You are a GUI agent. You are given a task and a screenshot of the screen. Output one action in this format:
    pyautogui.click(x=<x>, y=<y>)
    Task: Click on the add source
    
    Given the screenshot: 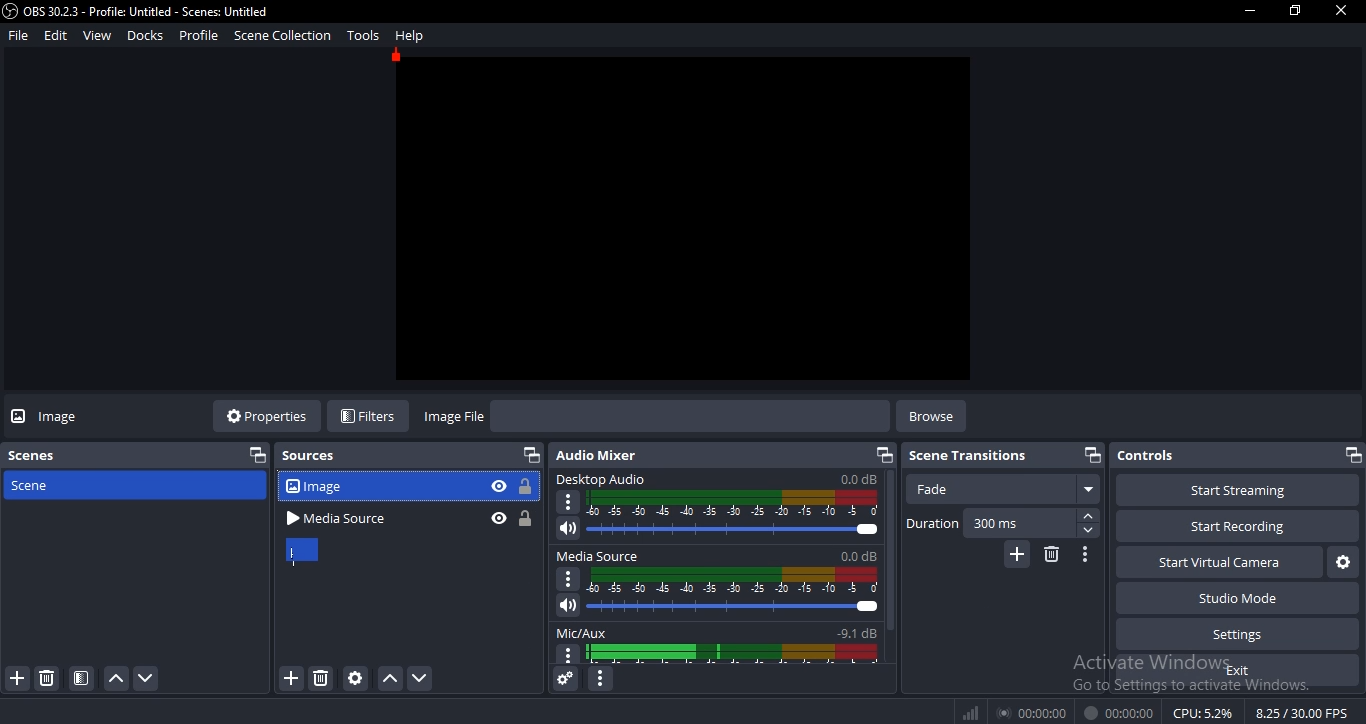 What is the action you would take?
    pyautogui.click(x=292, y=677)
    